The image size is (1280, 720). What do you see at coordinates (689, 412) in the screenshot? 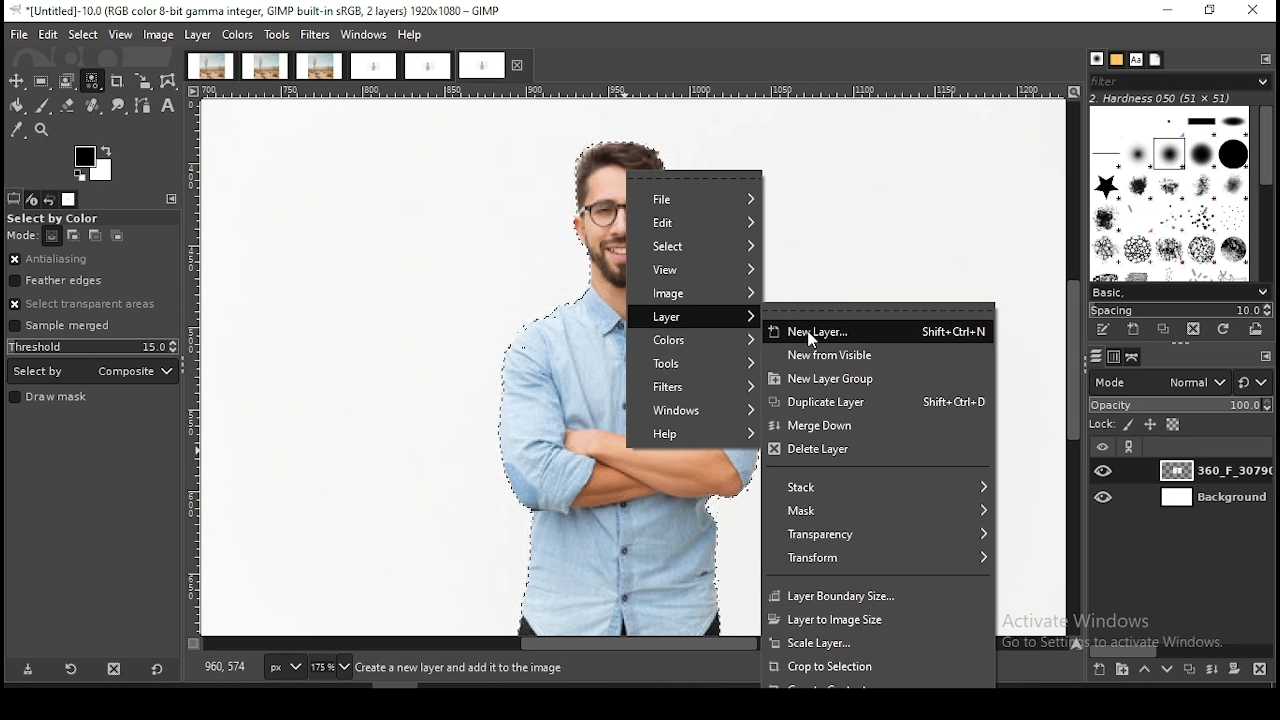
I see `windows` at bounding box center [689, 412].